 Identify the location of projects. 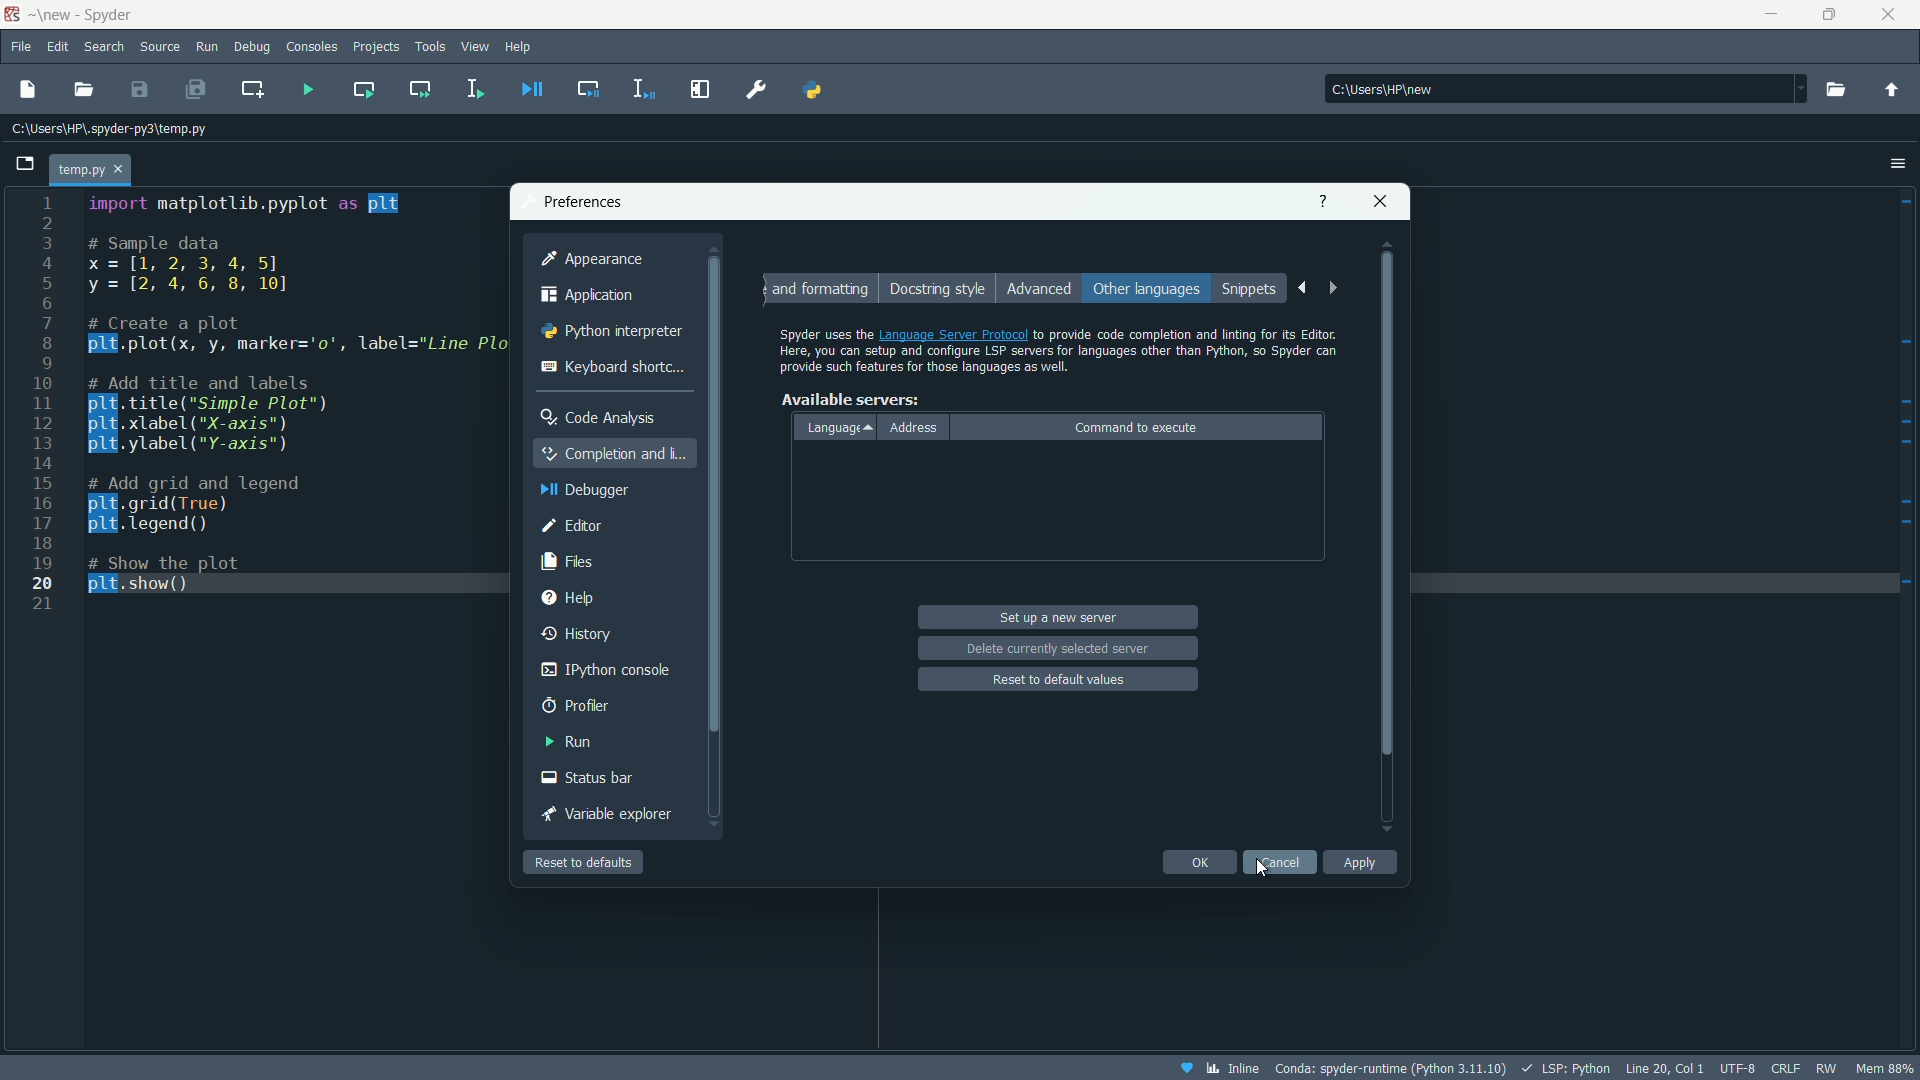
(376, 48).